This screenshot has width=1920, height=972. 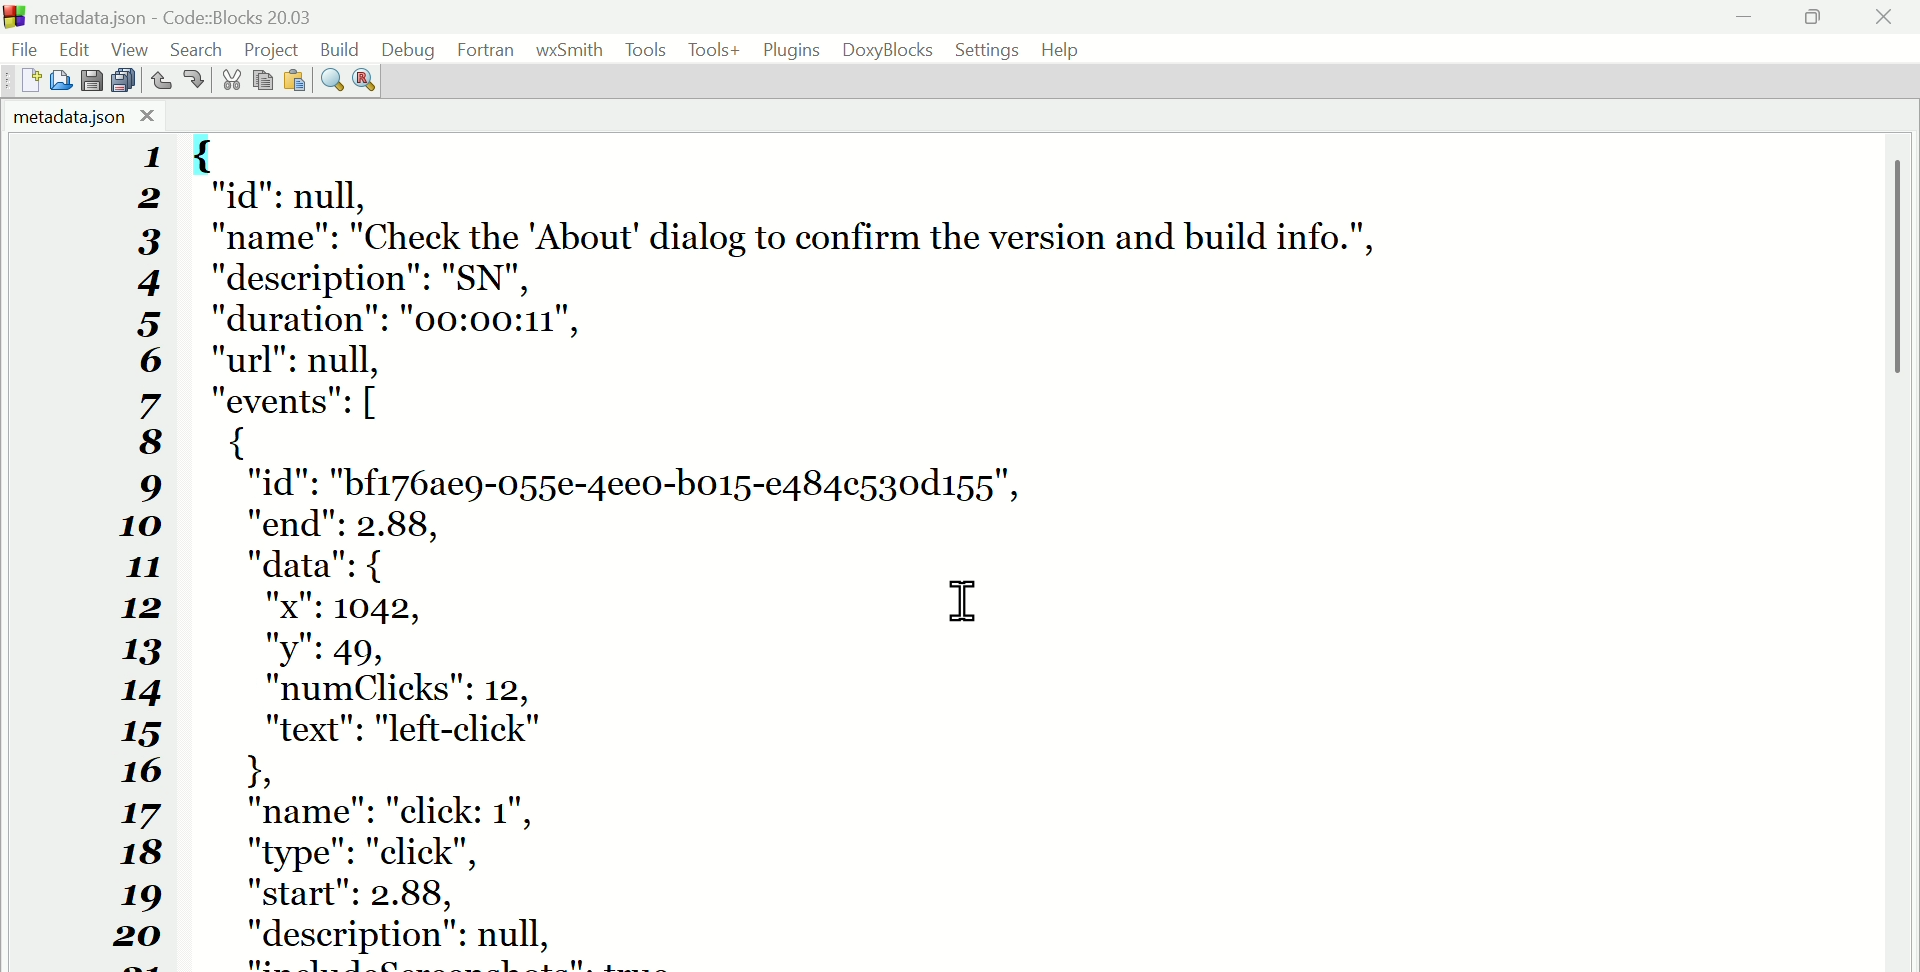 What do you see at coordinates (849, 551) in the screenshot?
I see `{
"id": null,
"name": "Check the "About dialog to confirm the version and build info.",
"description": "SN",
"duration": "00:00:11",
"url": null,
"events": [
{
"id": "bf176ae9-055e-4ee0-bo15-e484c530d155",
"end": 2.88,
"data": {
"x": 1042,
"y": 49,
"numClicks": 12,
"text": "left-click" I
1
"name": "click: 1",
"type": "click",
"start": 2.88,
"description": null,
"includeScreenshots": true,
"screenshots": {
"start":
}
1
{` at bounding box center [849, 551].